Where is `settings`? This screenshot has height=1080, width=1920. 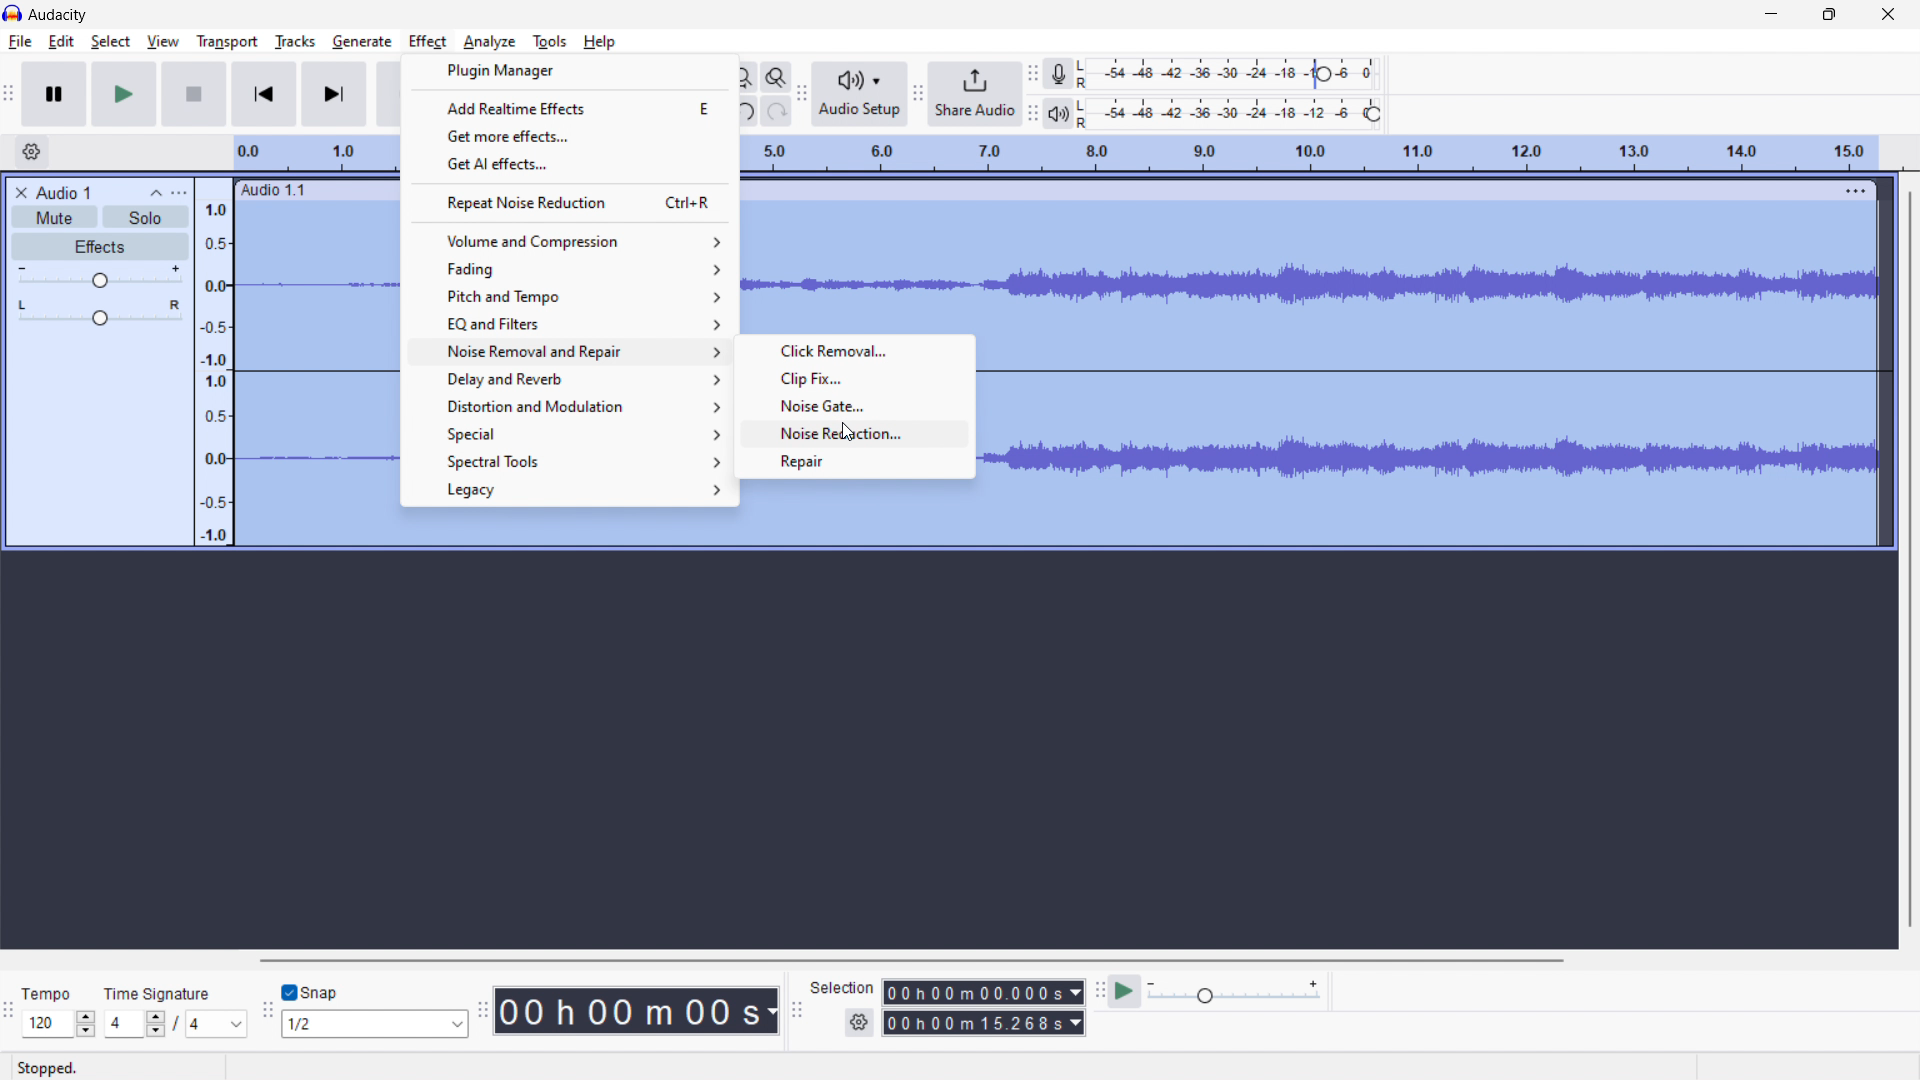
settings is located at coordinates (859, 1023).